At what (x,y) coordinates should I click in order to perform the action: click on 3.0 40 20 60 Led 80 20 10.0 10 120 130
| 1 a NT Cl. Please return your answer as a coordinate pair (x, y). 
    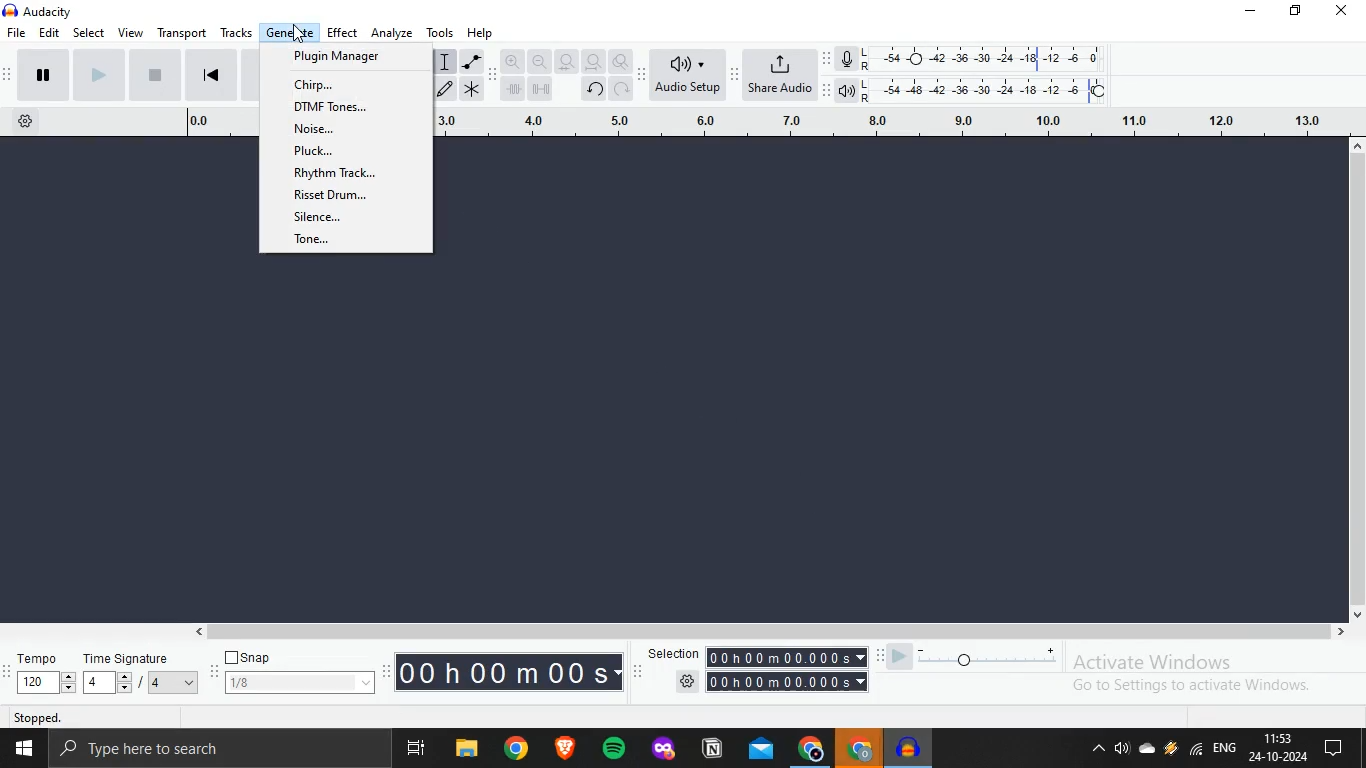
    Looking at the image, I should click on (898, 122).